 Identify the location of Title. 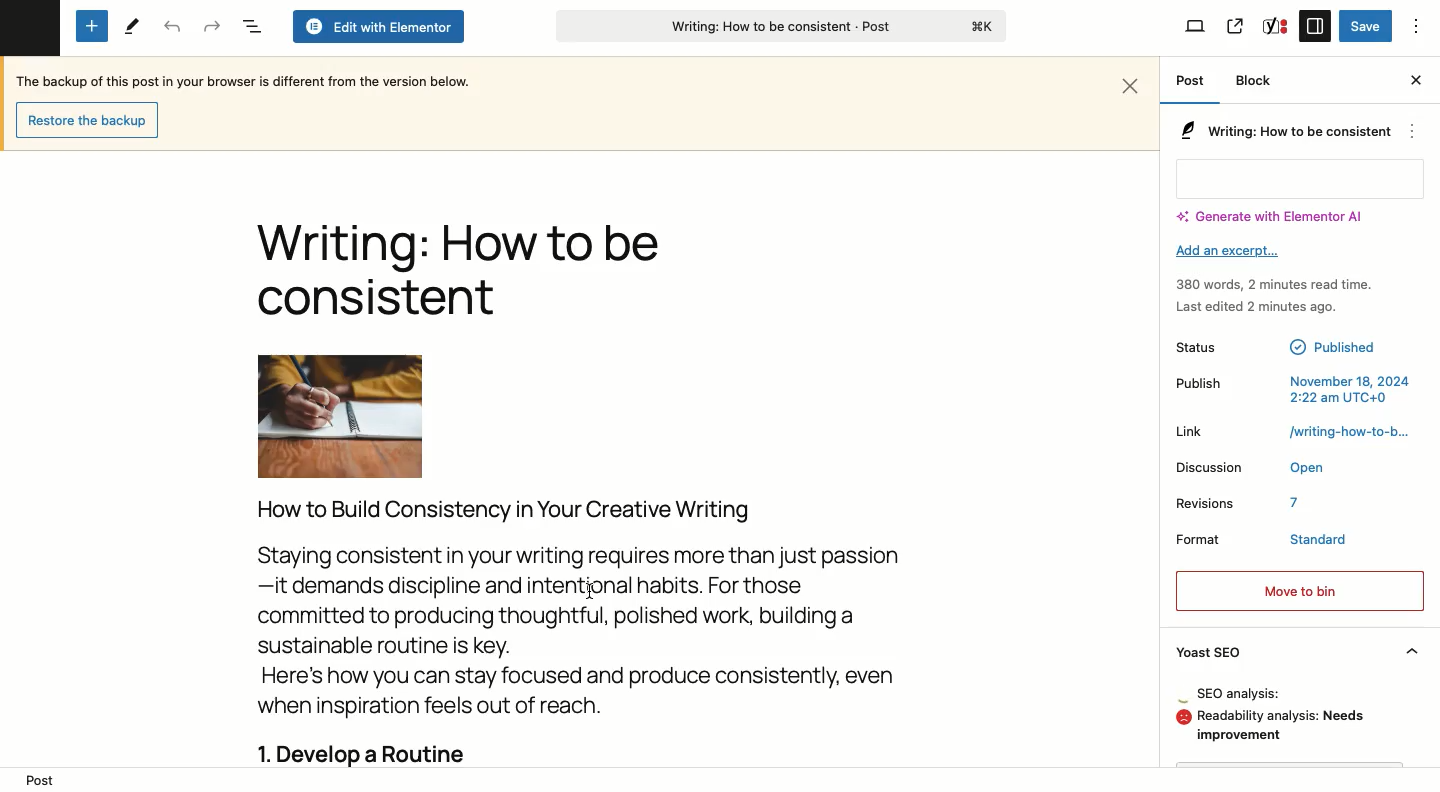
(457, 274).